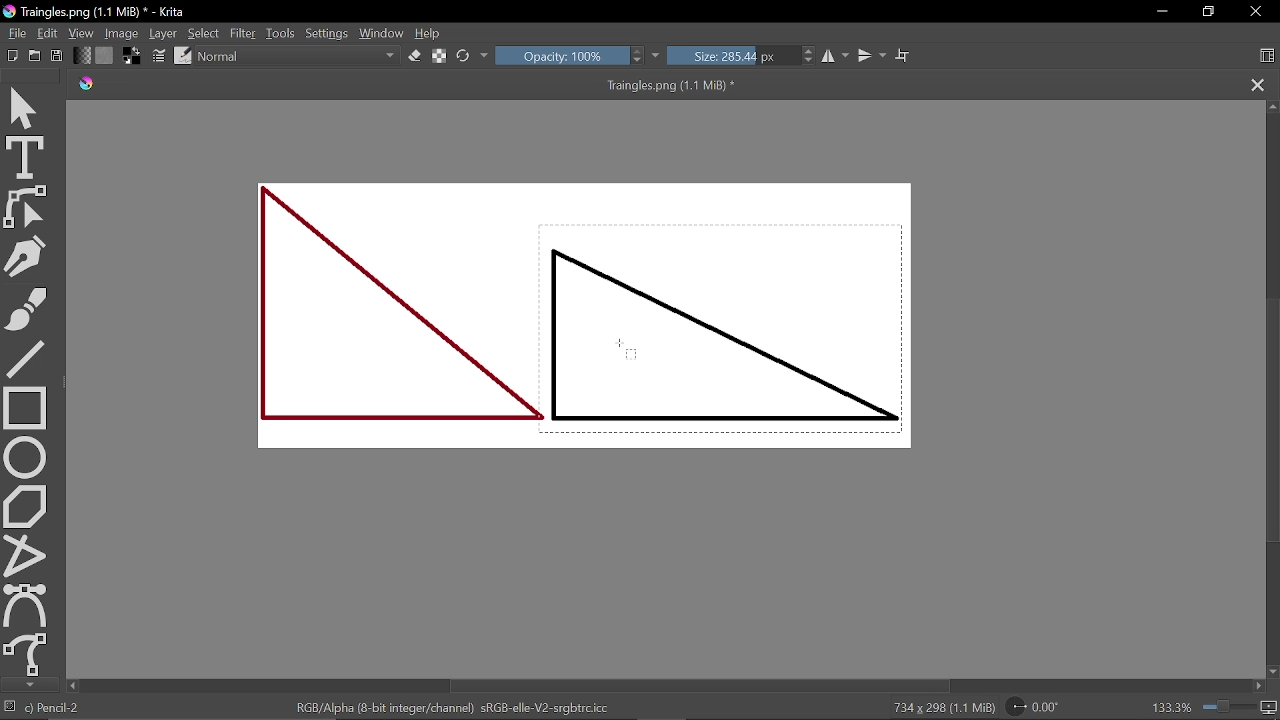 The width and height of the screenshot is (1280, 720). I want to click on Window, so click(383, 33).